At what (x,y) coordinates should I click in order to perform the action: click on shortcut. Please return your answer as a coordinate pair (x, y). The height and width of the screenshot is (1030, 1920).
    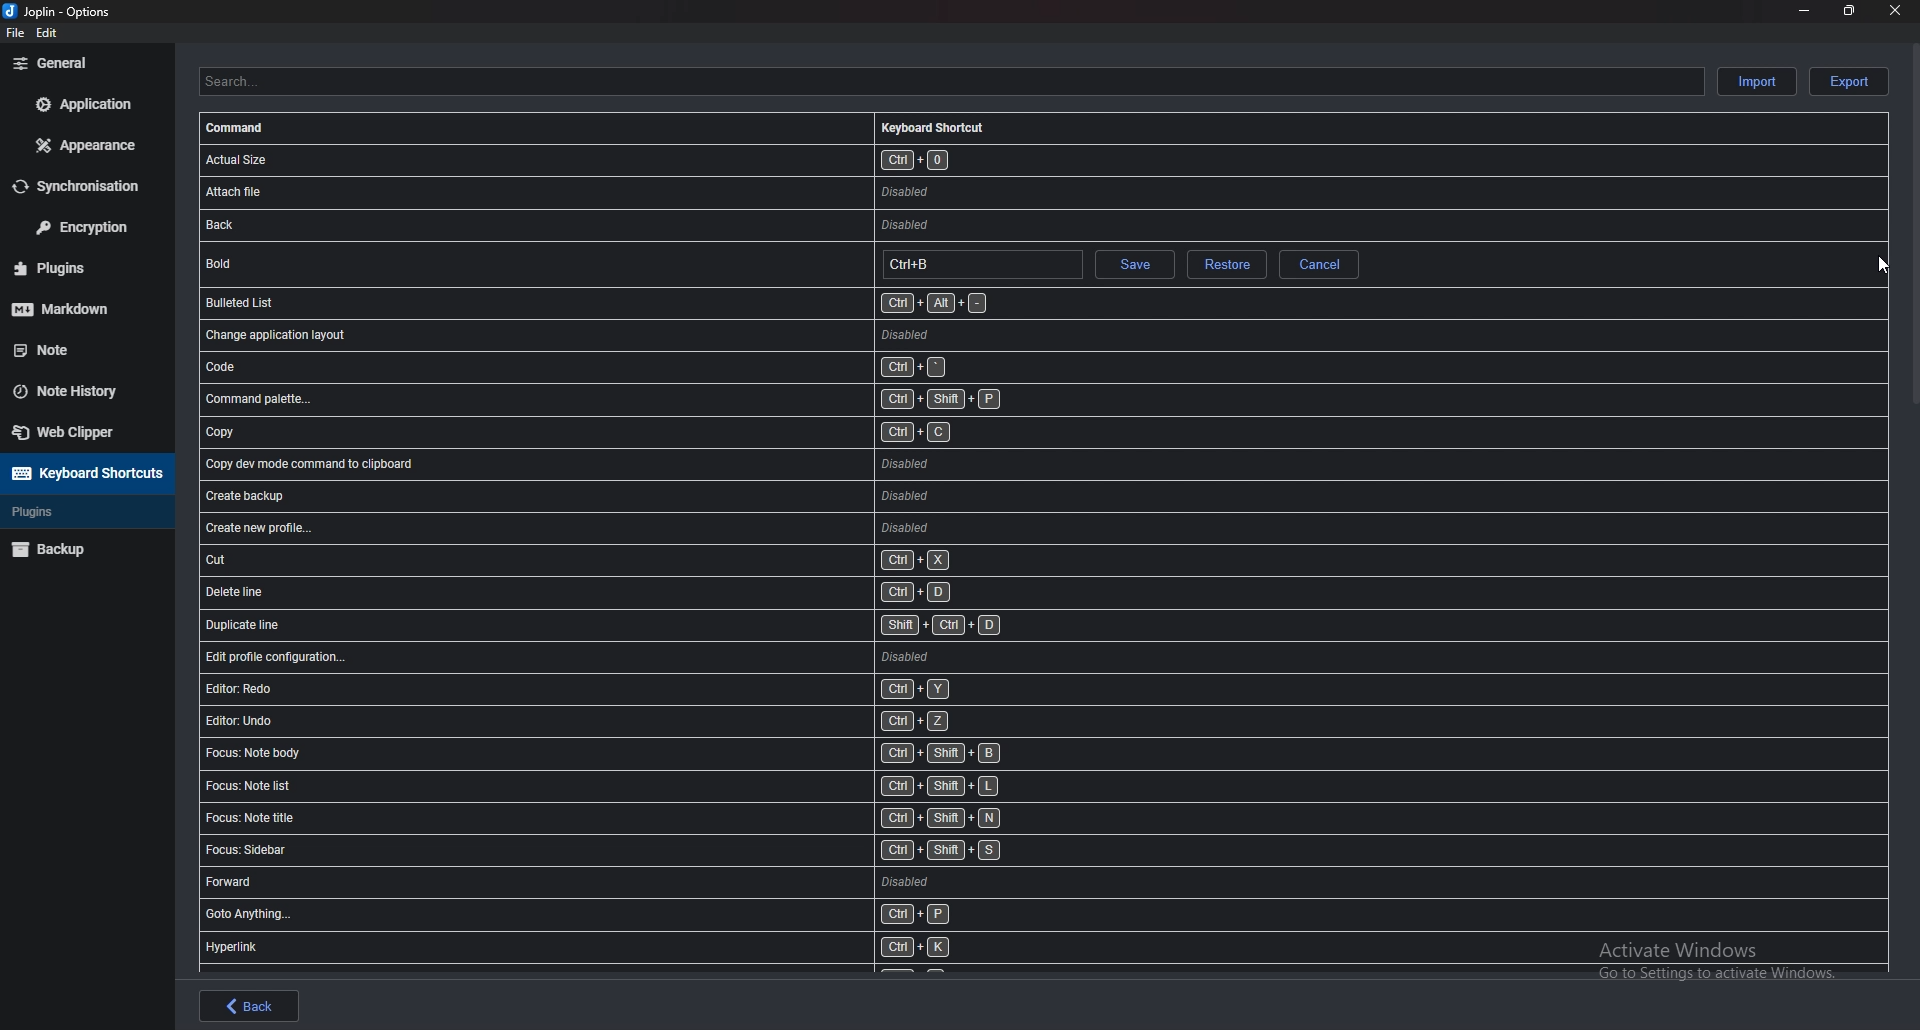
    Looking at the image, I should click on (607, 366).